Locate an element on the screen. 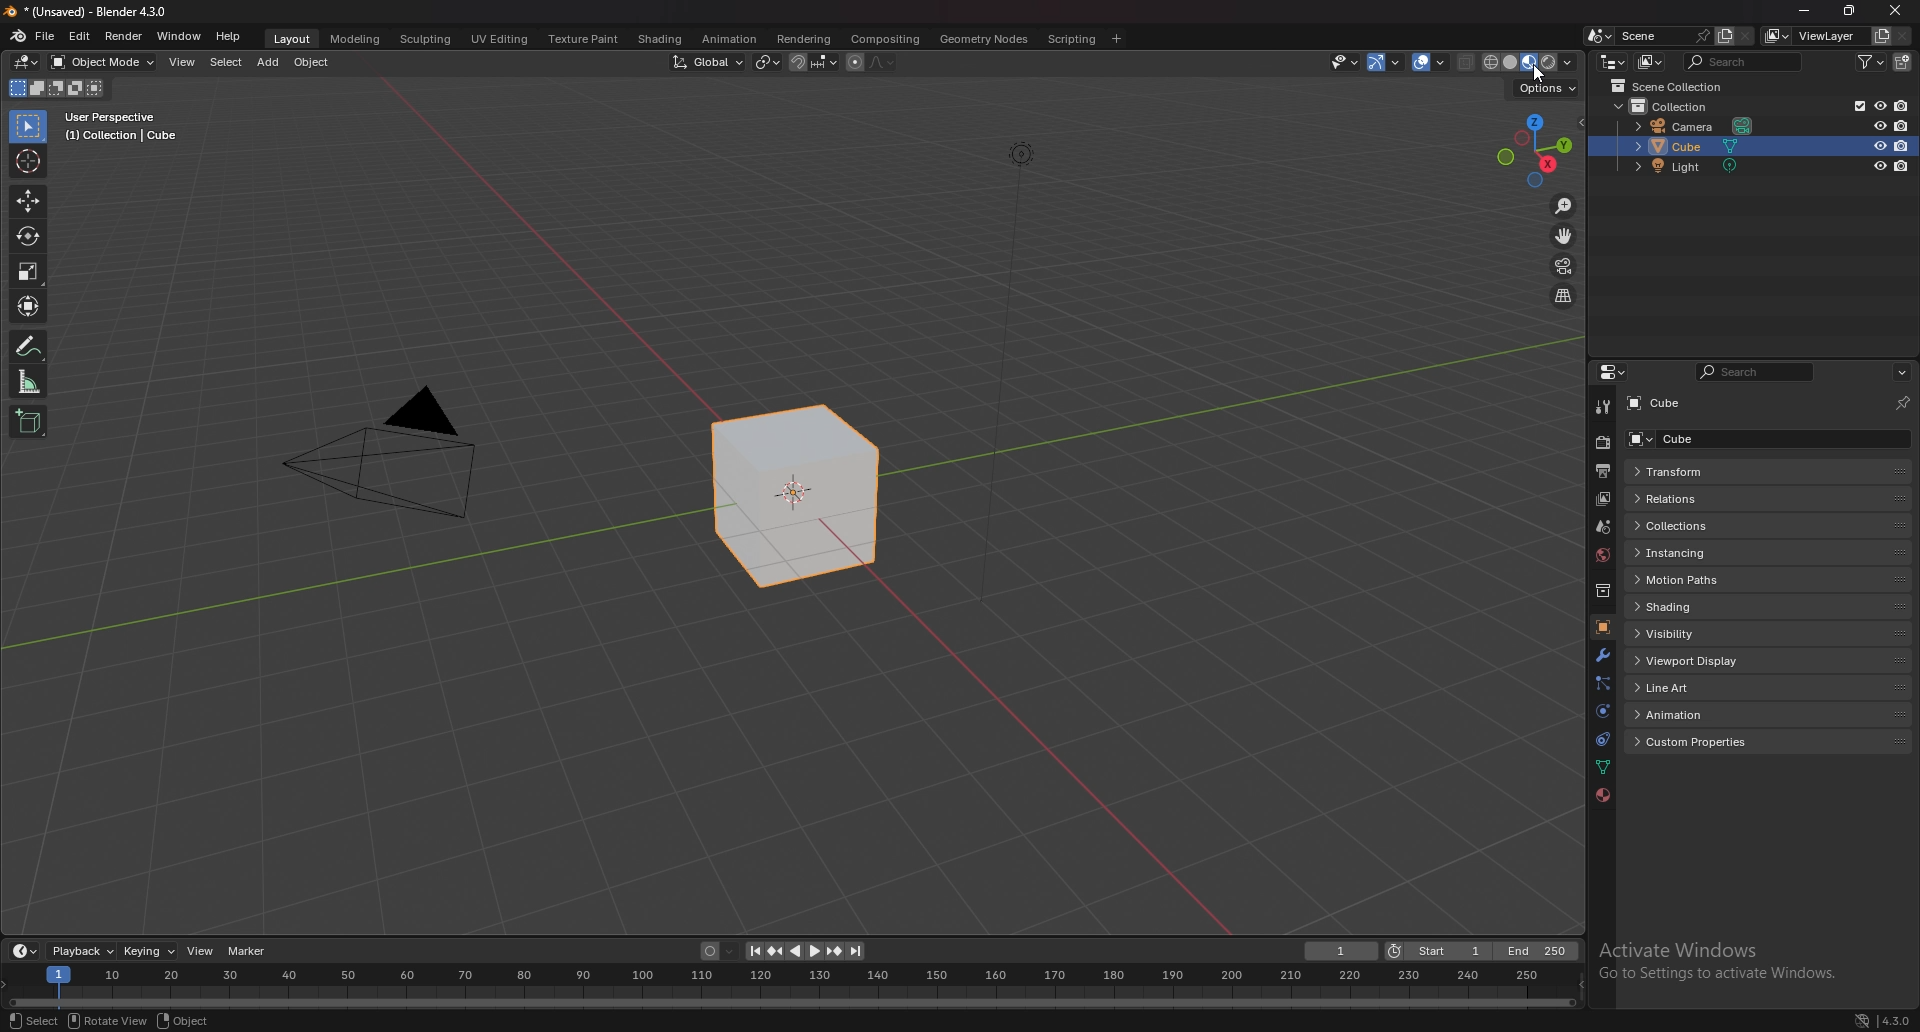 The width and height of the screenshot is (1920, 1032). title is located at coordinates (91, 12).